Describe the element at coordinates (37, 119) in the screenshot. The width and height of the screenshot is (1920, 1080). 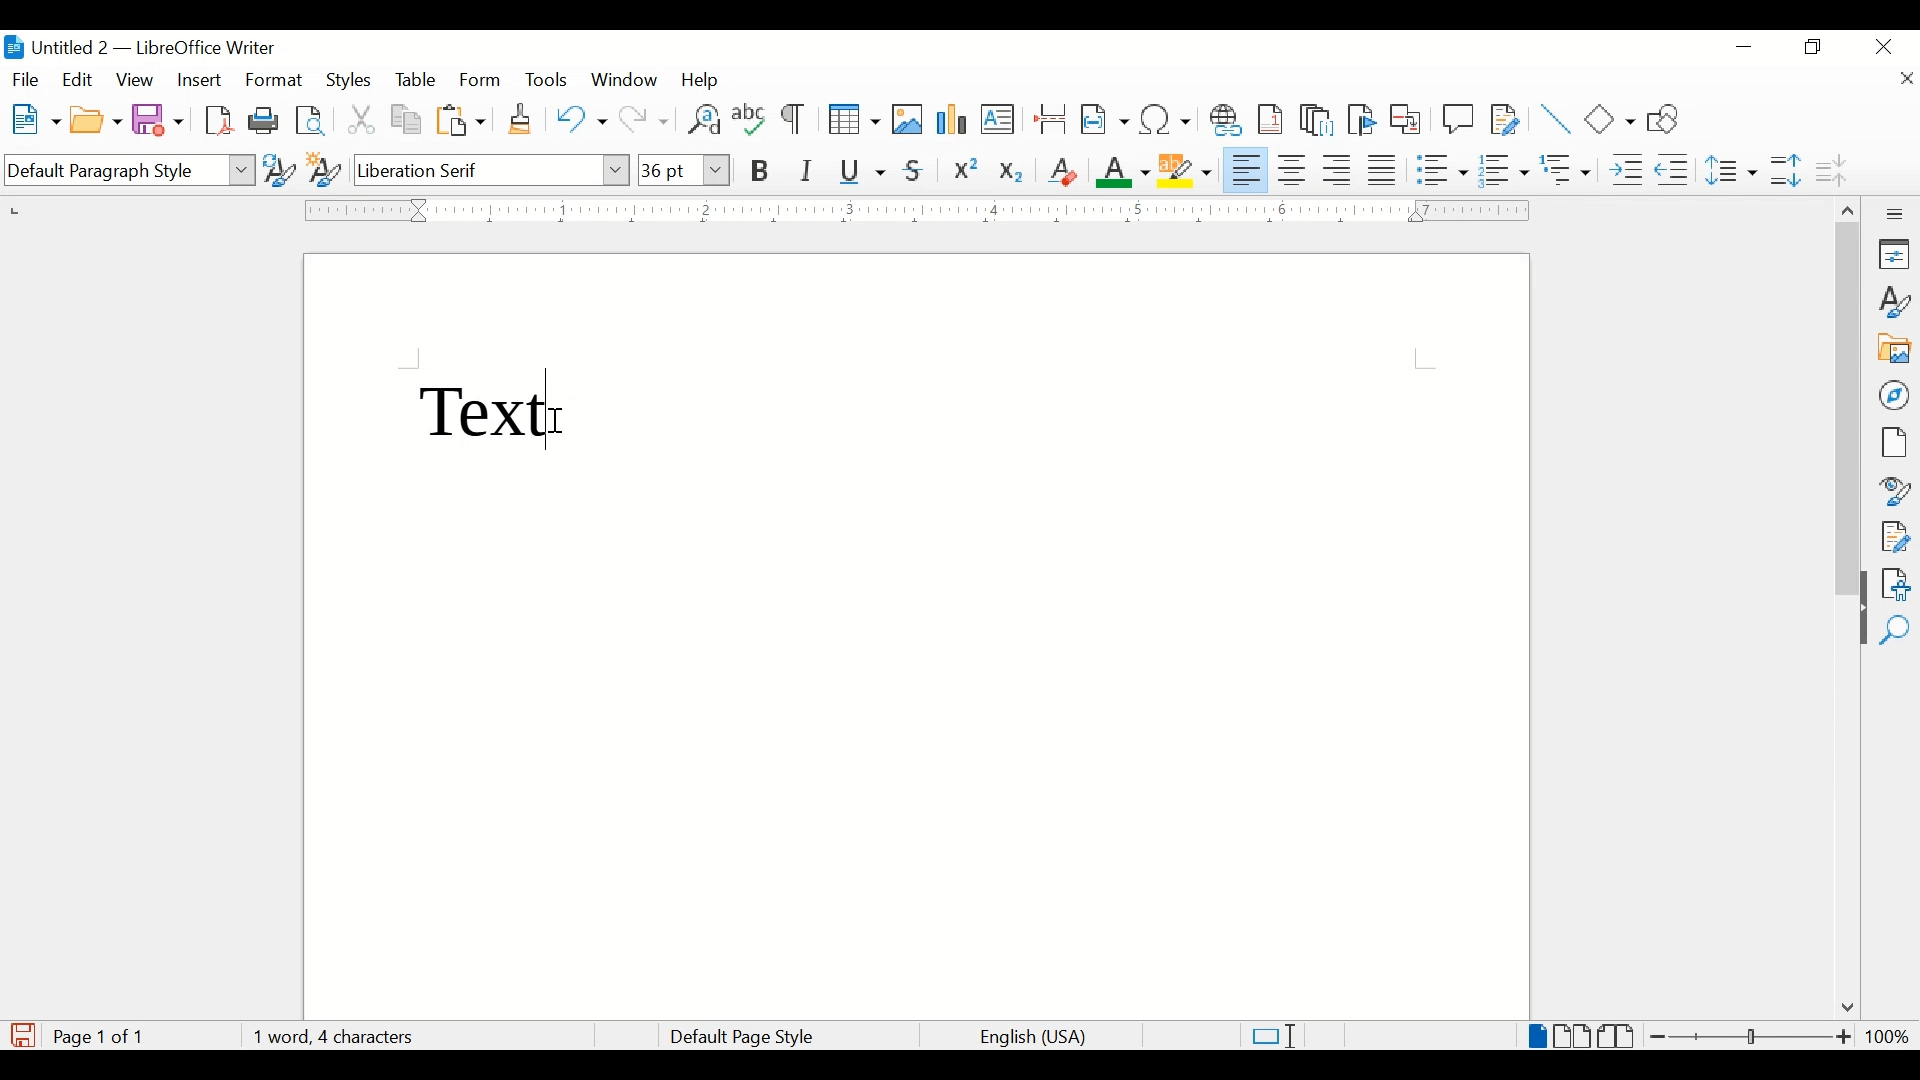
I see `new` at that location.